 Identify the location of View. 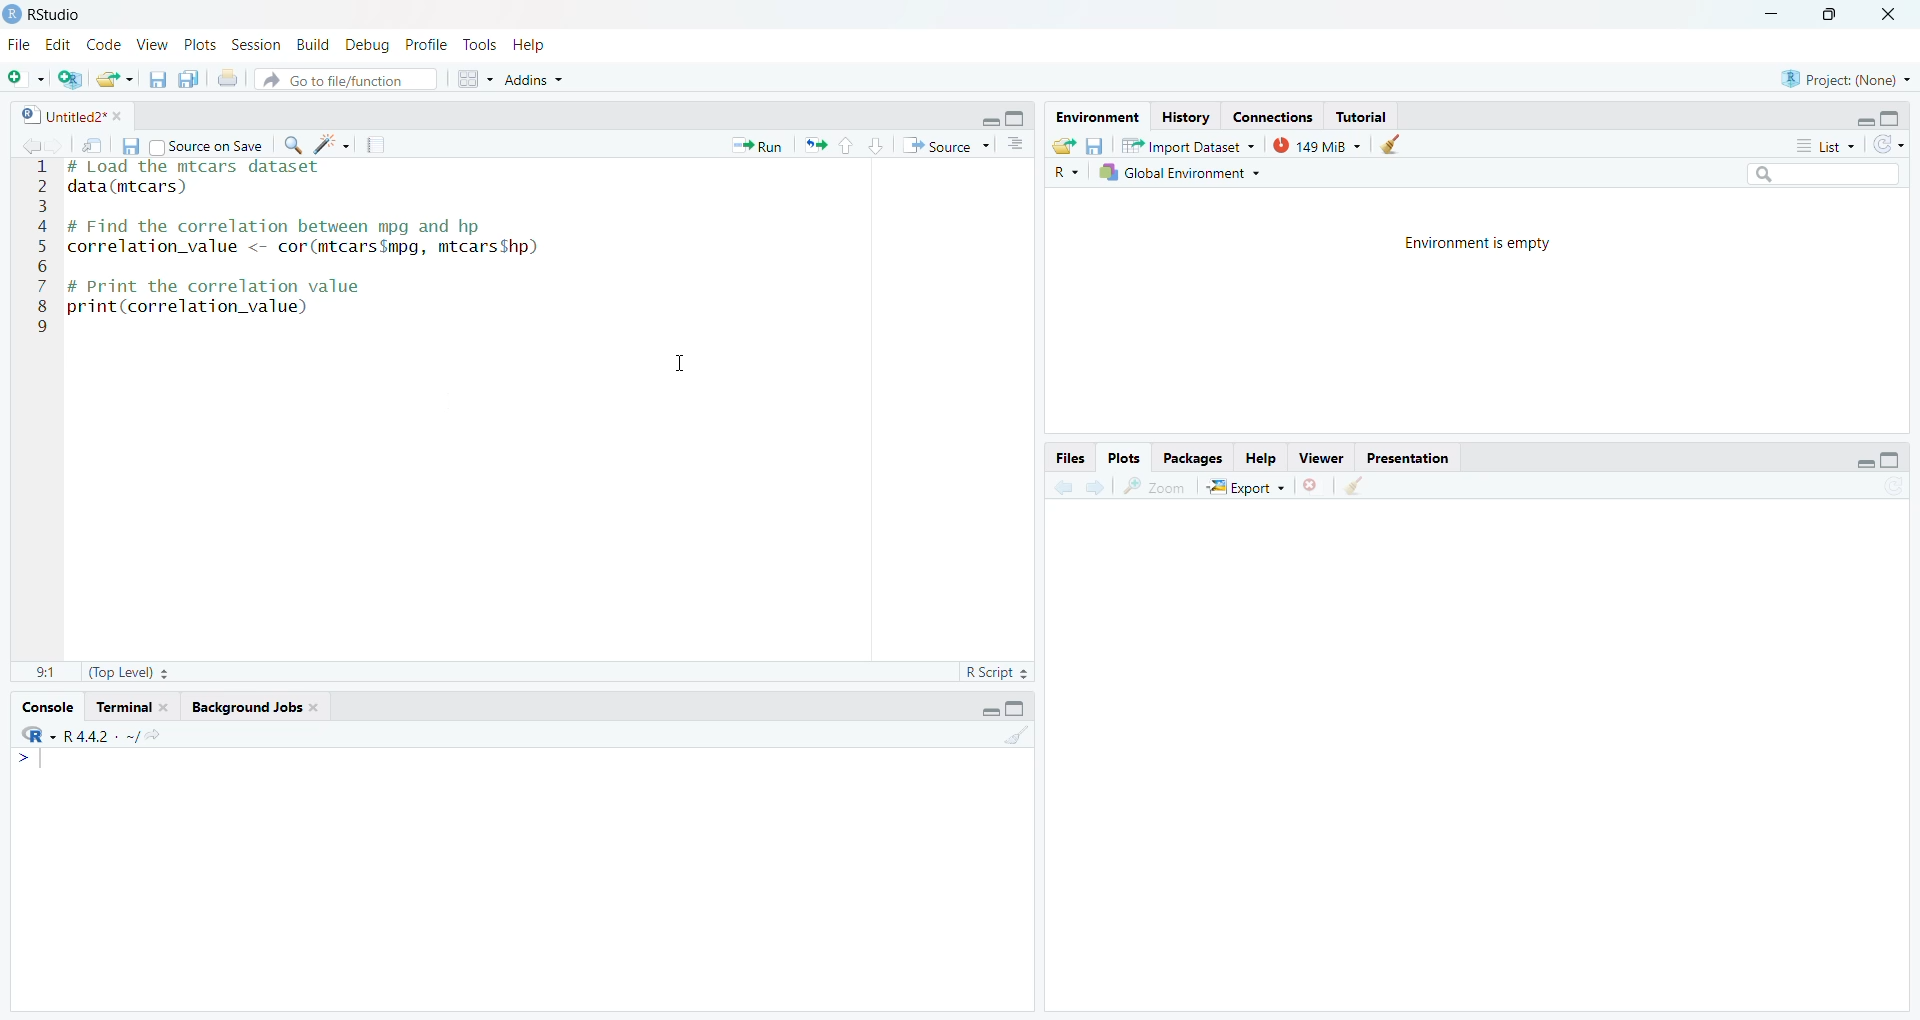
(151, 46).